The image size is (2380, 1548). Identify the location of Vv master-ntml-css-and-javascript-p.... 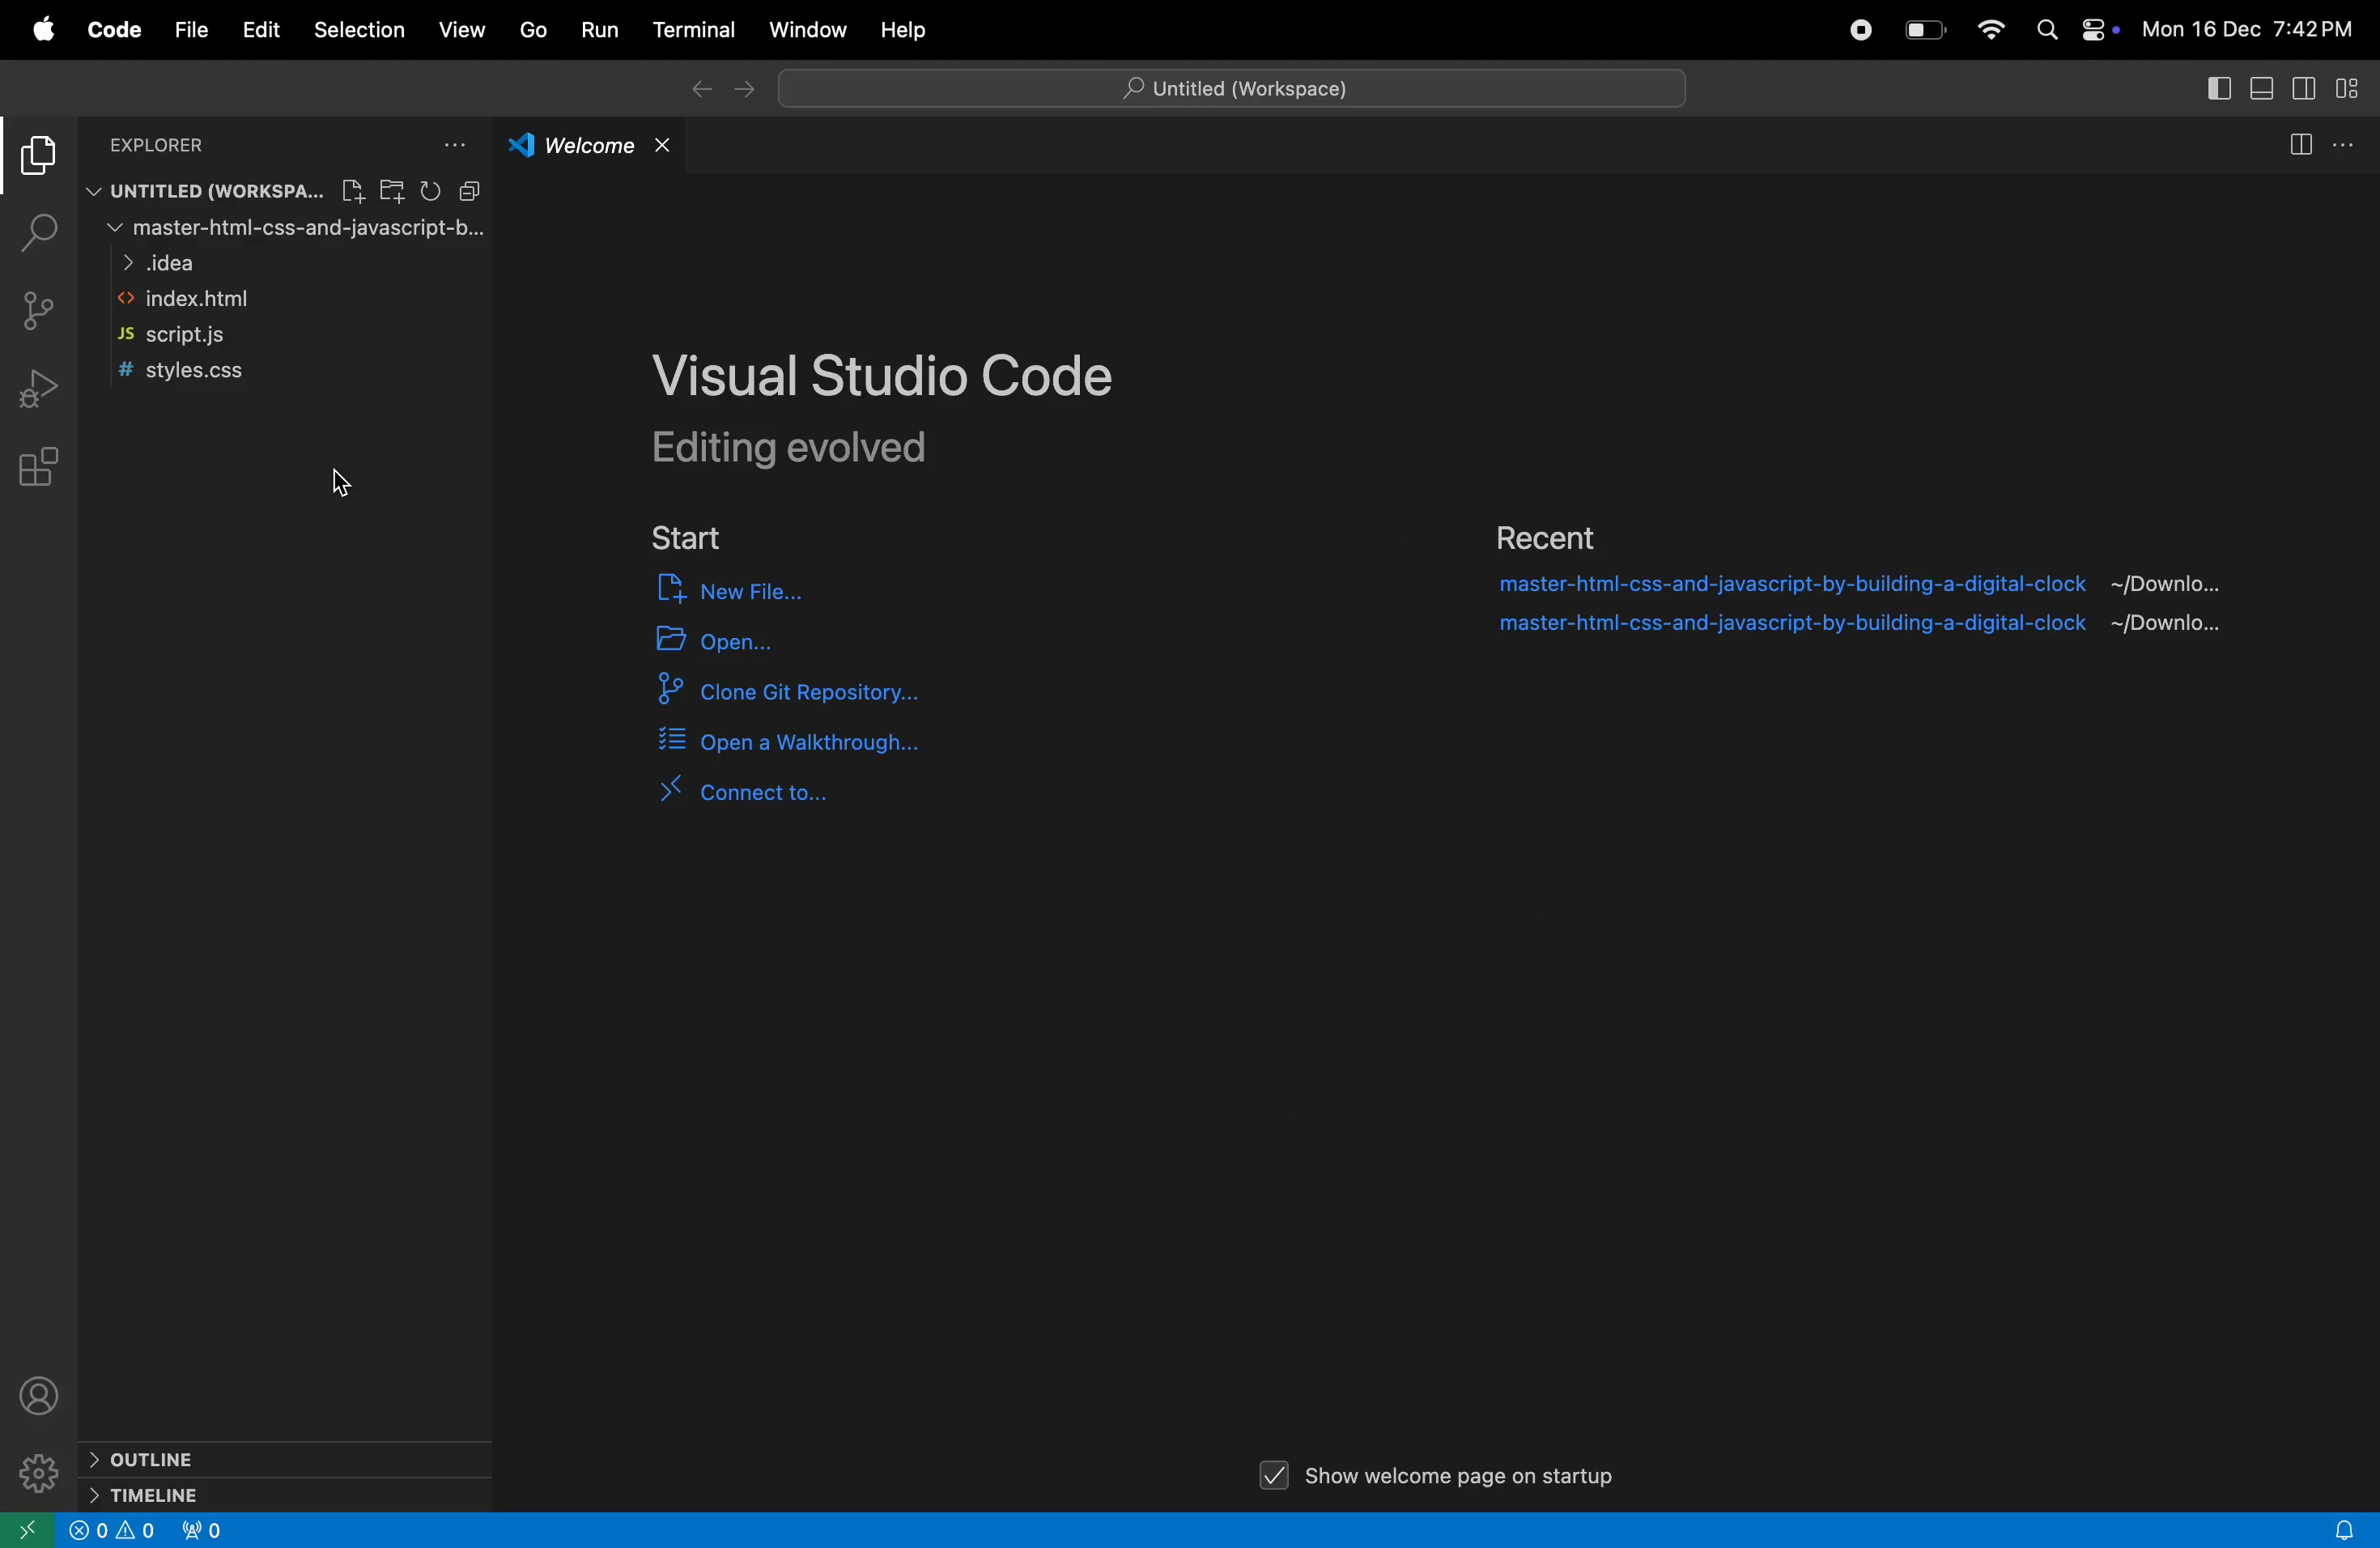
(296, 229).